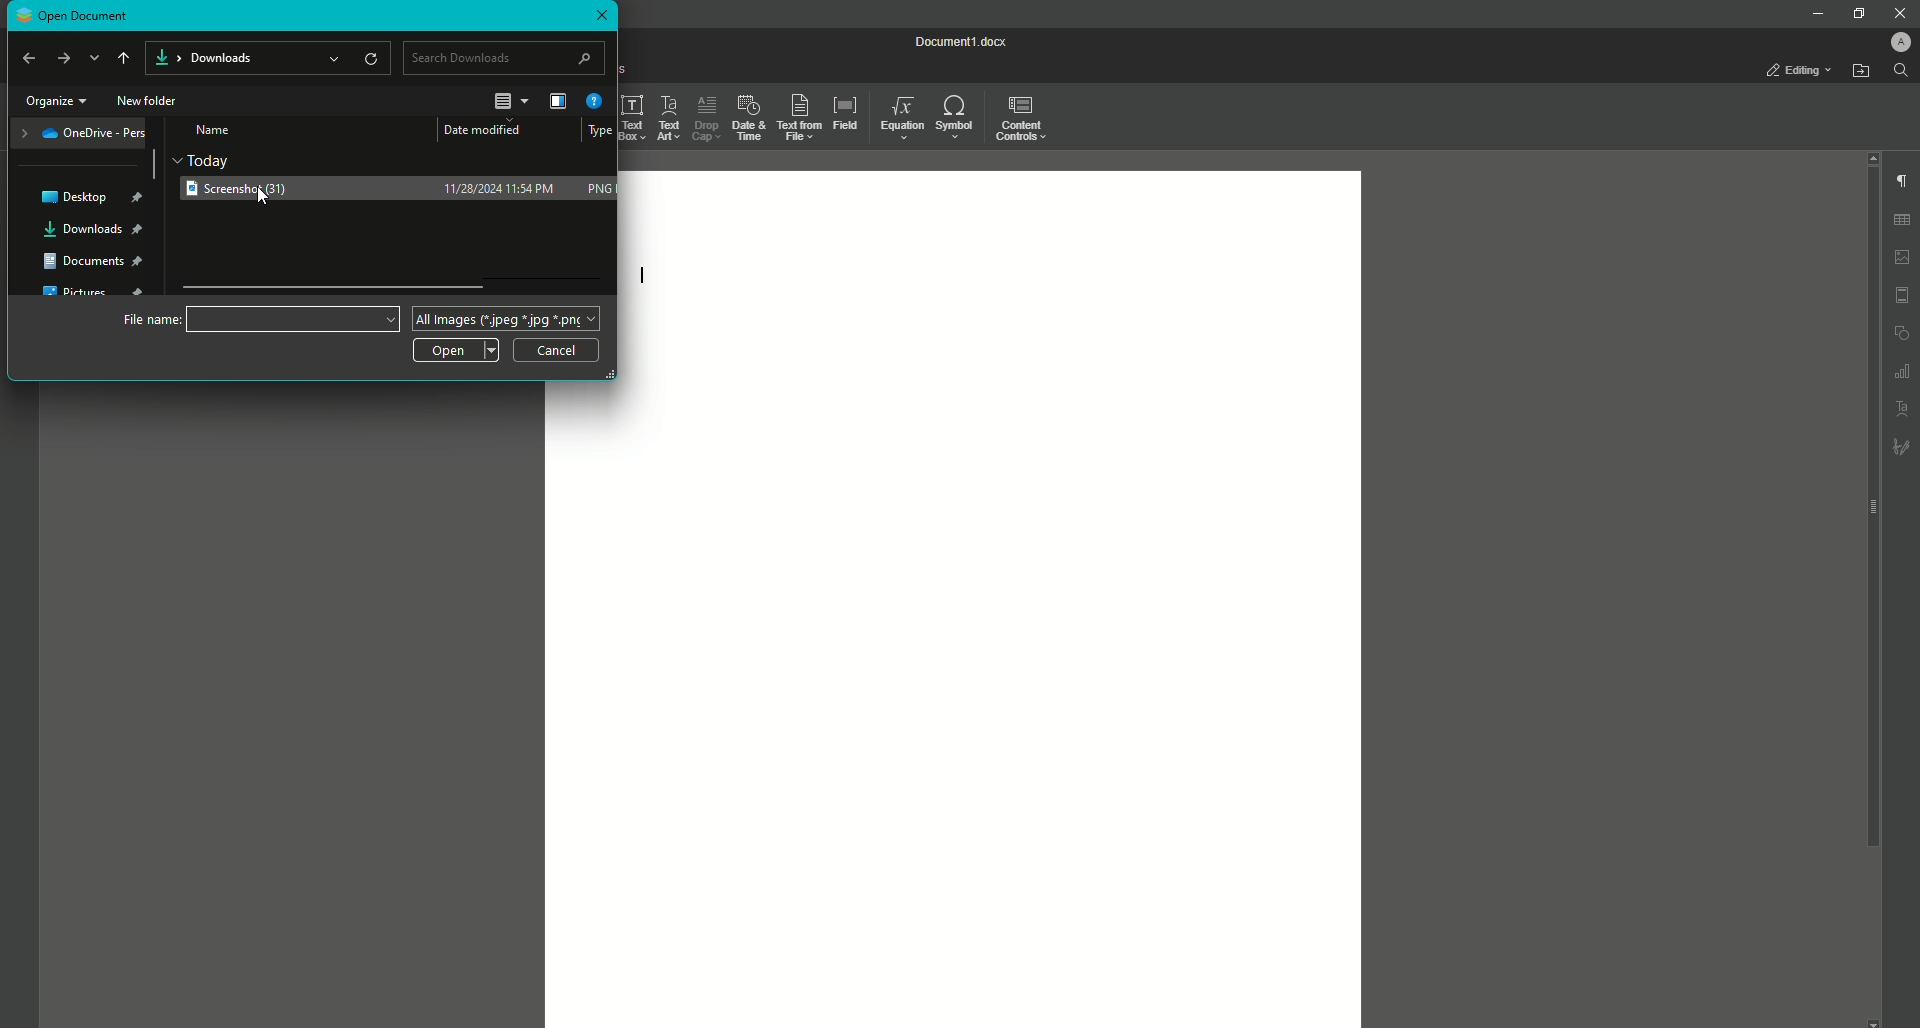 This screenshot has width=1920, height=1028. Describe the element at coordinates (748, 117) in the screenshot. I see `Date and Time` at that location.